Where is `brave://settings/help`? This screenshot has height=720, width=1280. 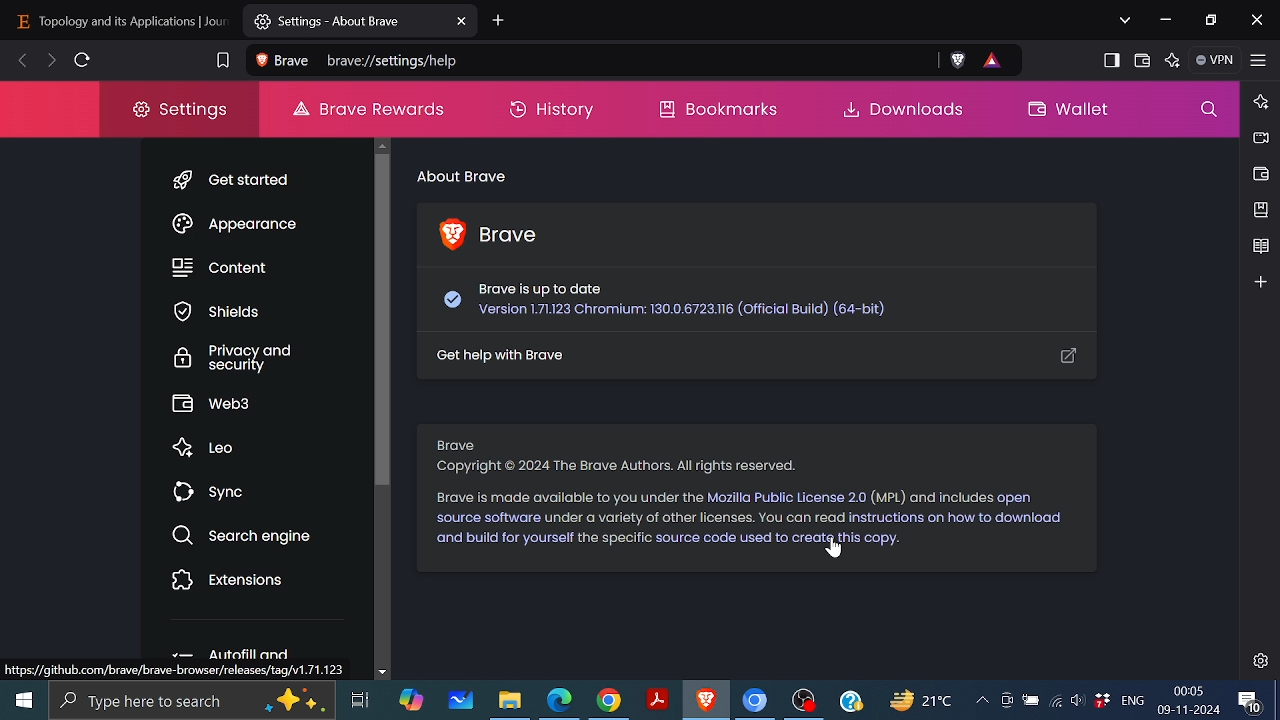
brave://settings/help is located at coordinates (393, 61).